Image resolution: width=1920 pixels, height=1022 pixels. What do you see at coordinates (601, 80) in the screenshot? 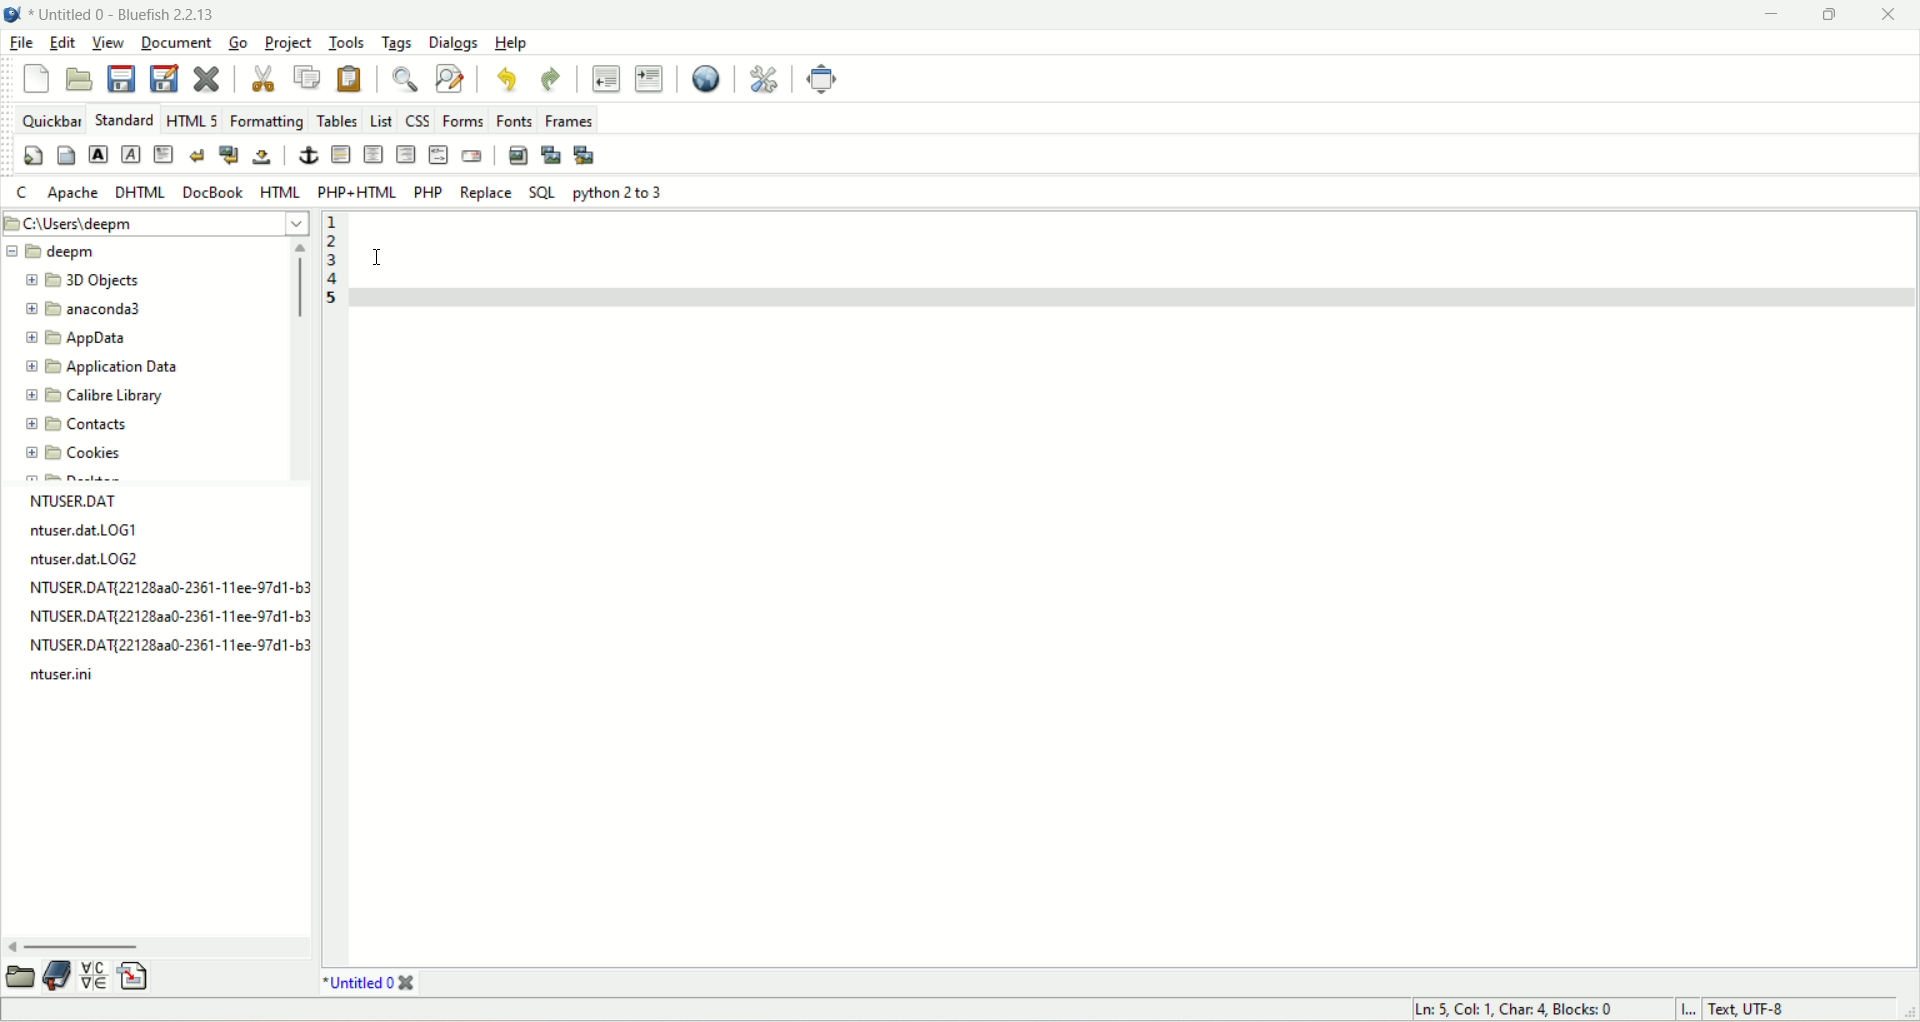
I see `unindent` at bounding box center [601, 80].